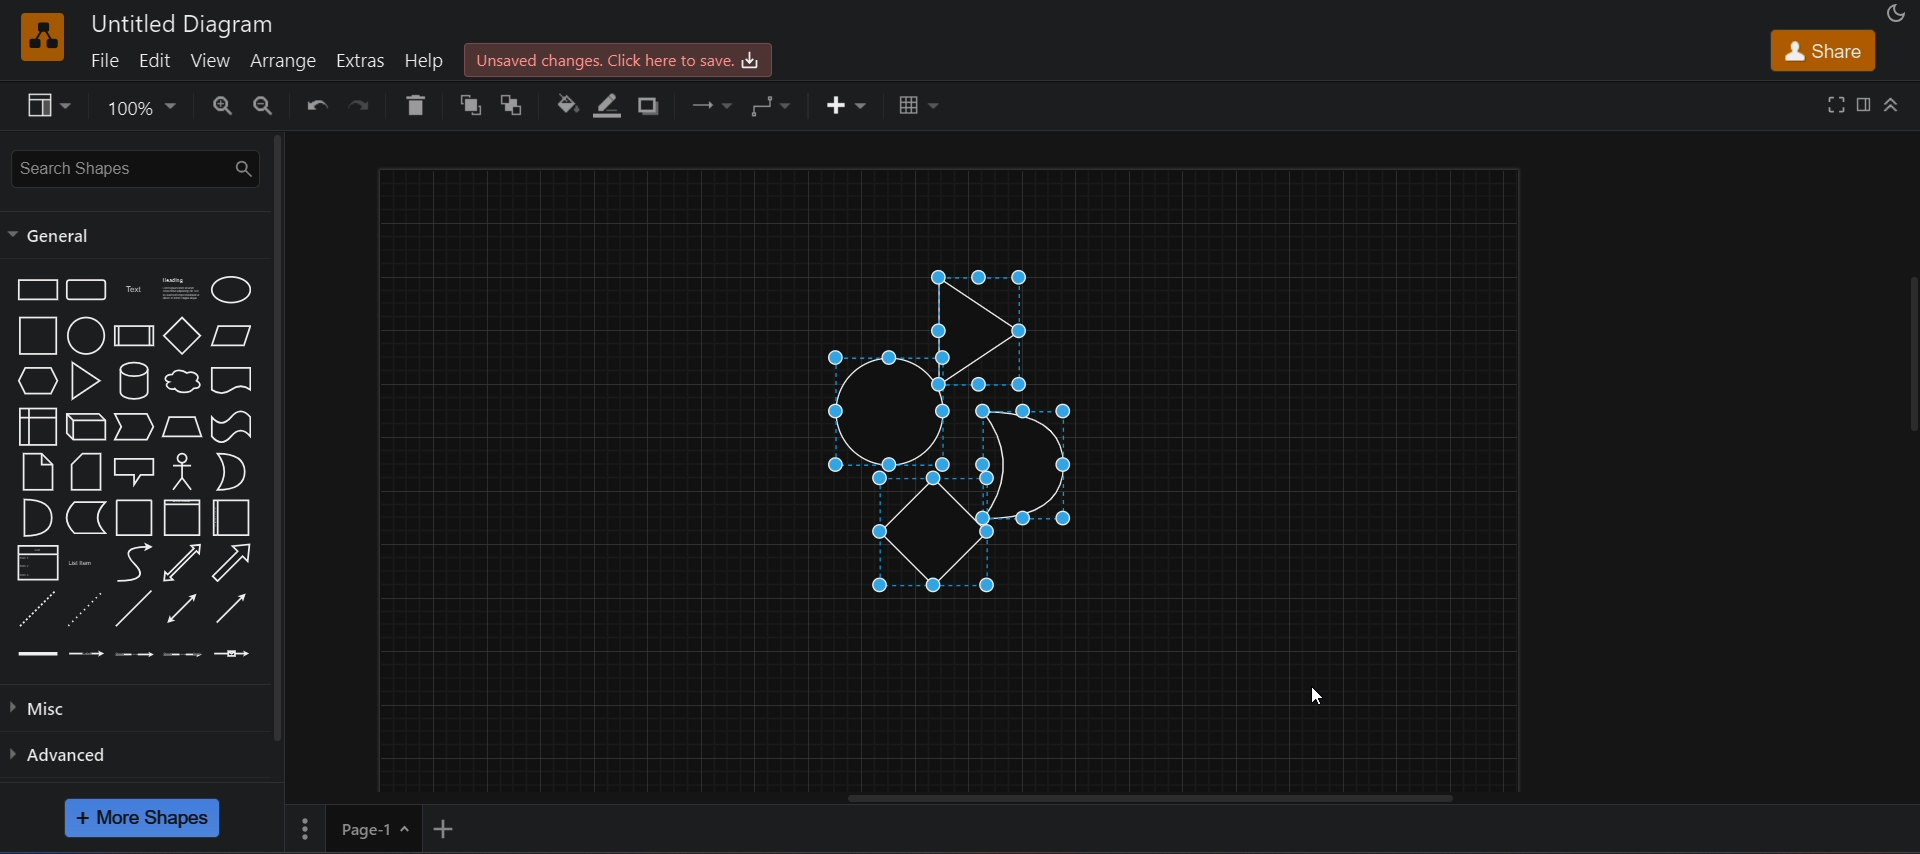  Describe the element at coordinates (43, 36) in the screenshot. I see `logo` at that location.